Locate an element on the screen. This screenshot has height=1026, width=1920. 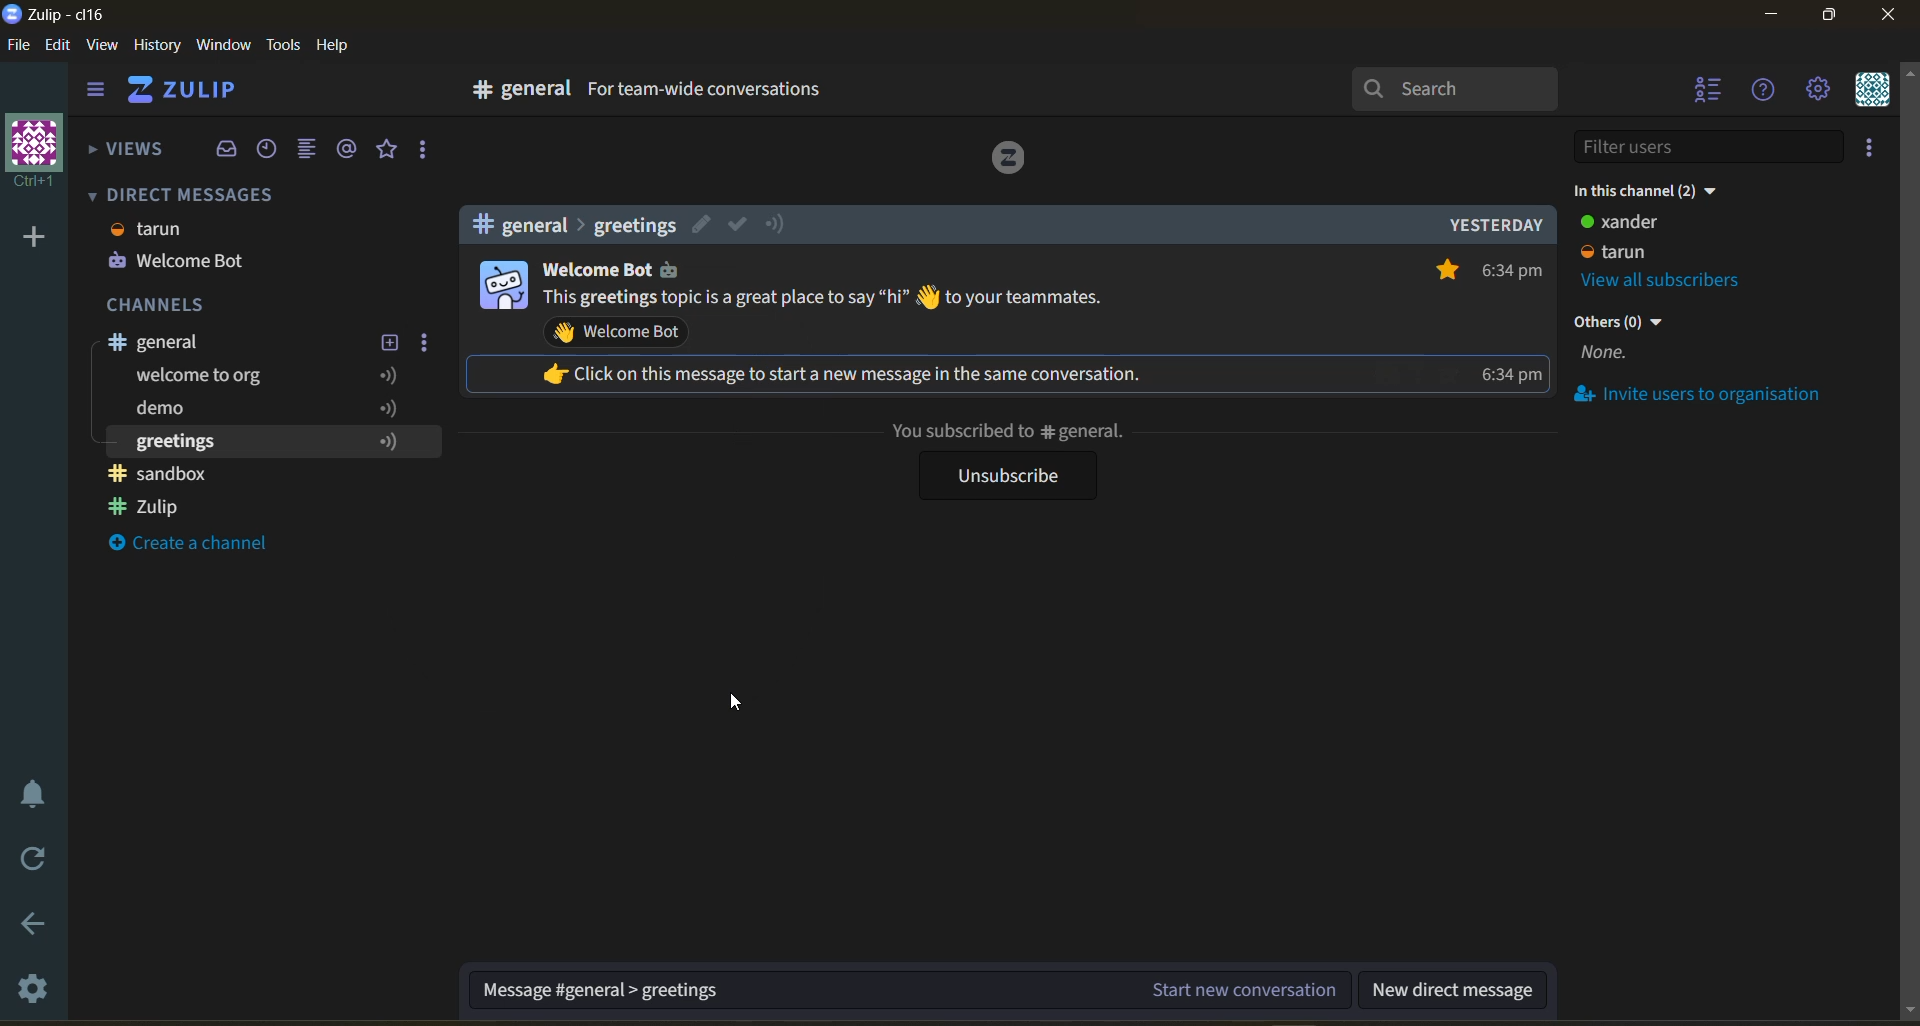
go back is located at coordinates (32, 927).